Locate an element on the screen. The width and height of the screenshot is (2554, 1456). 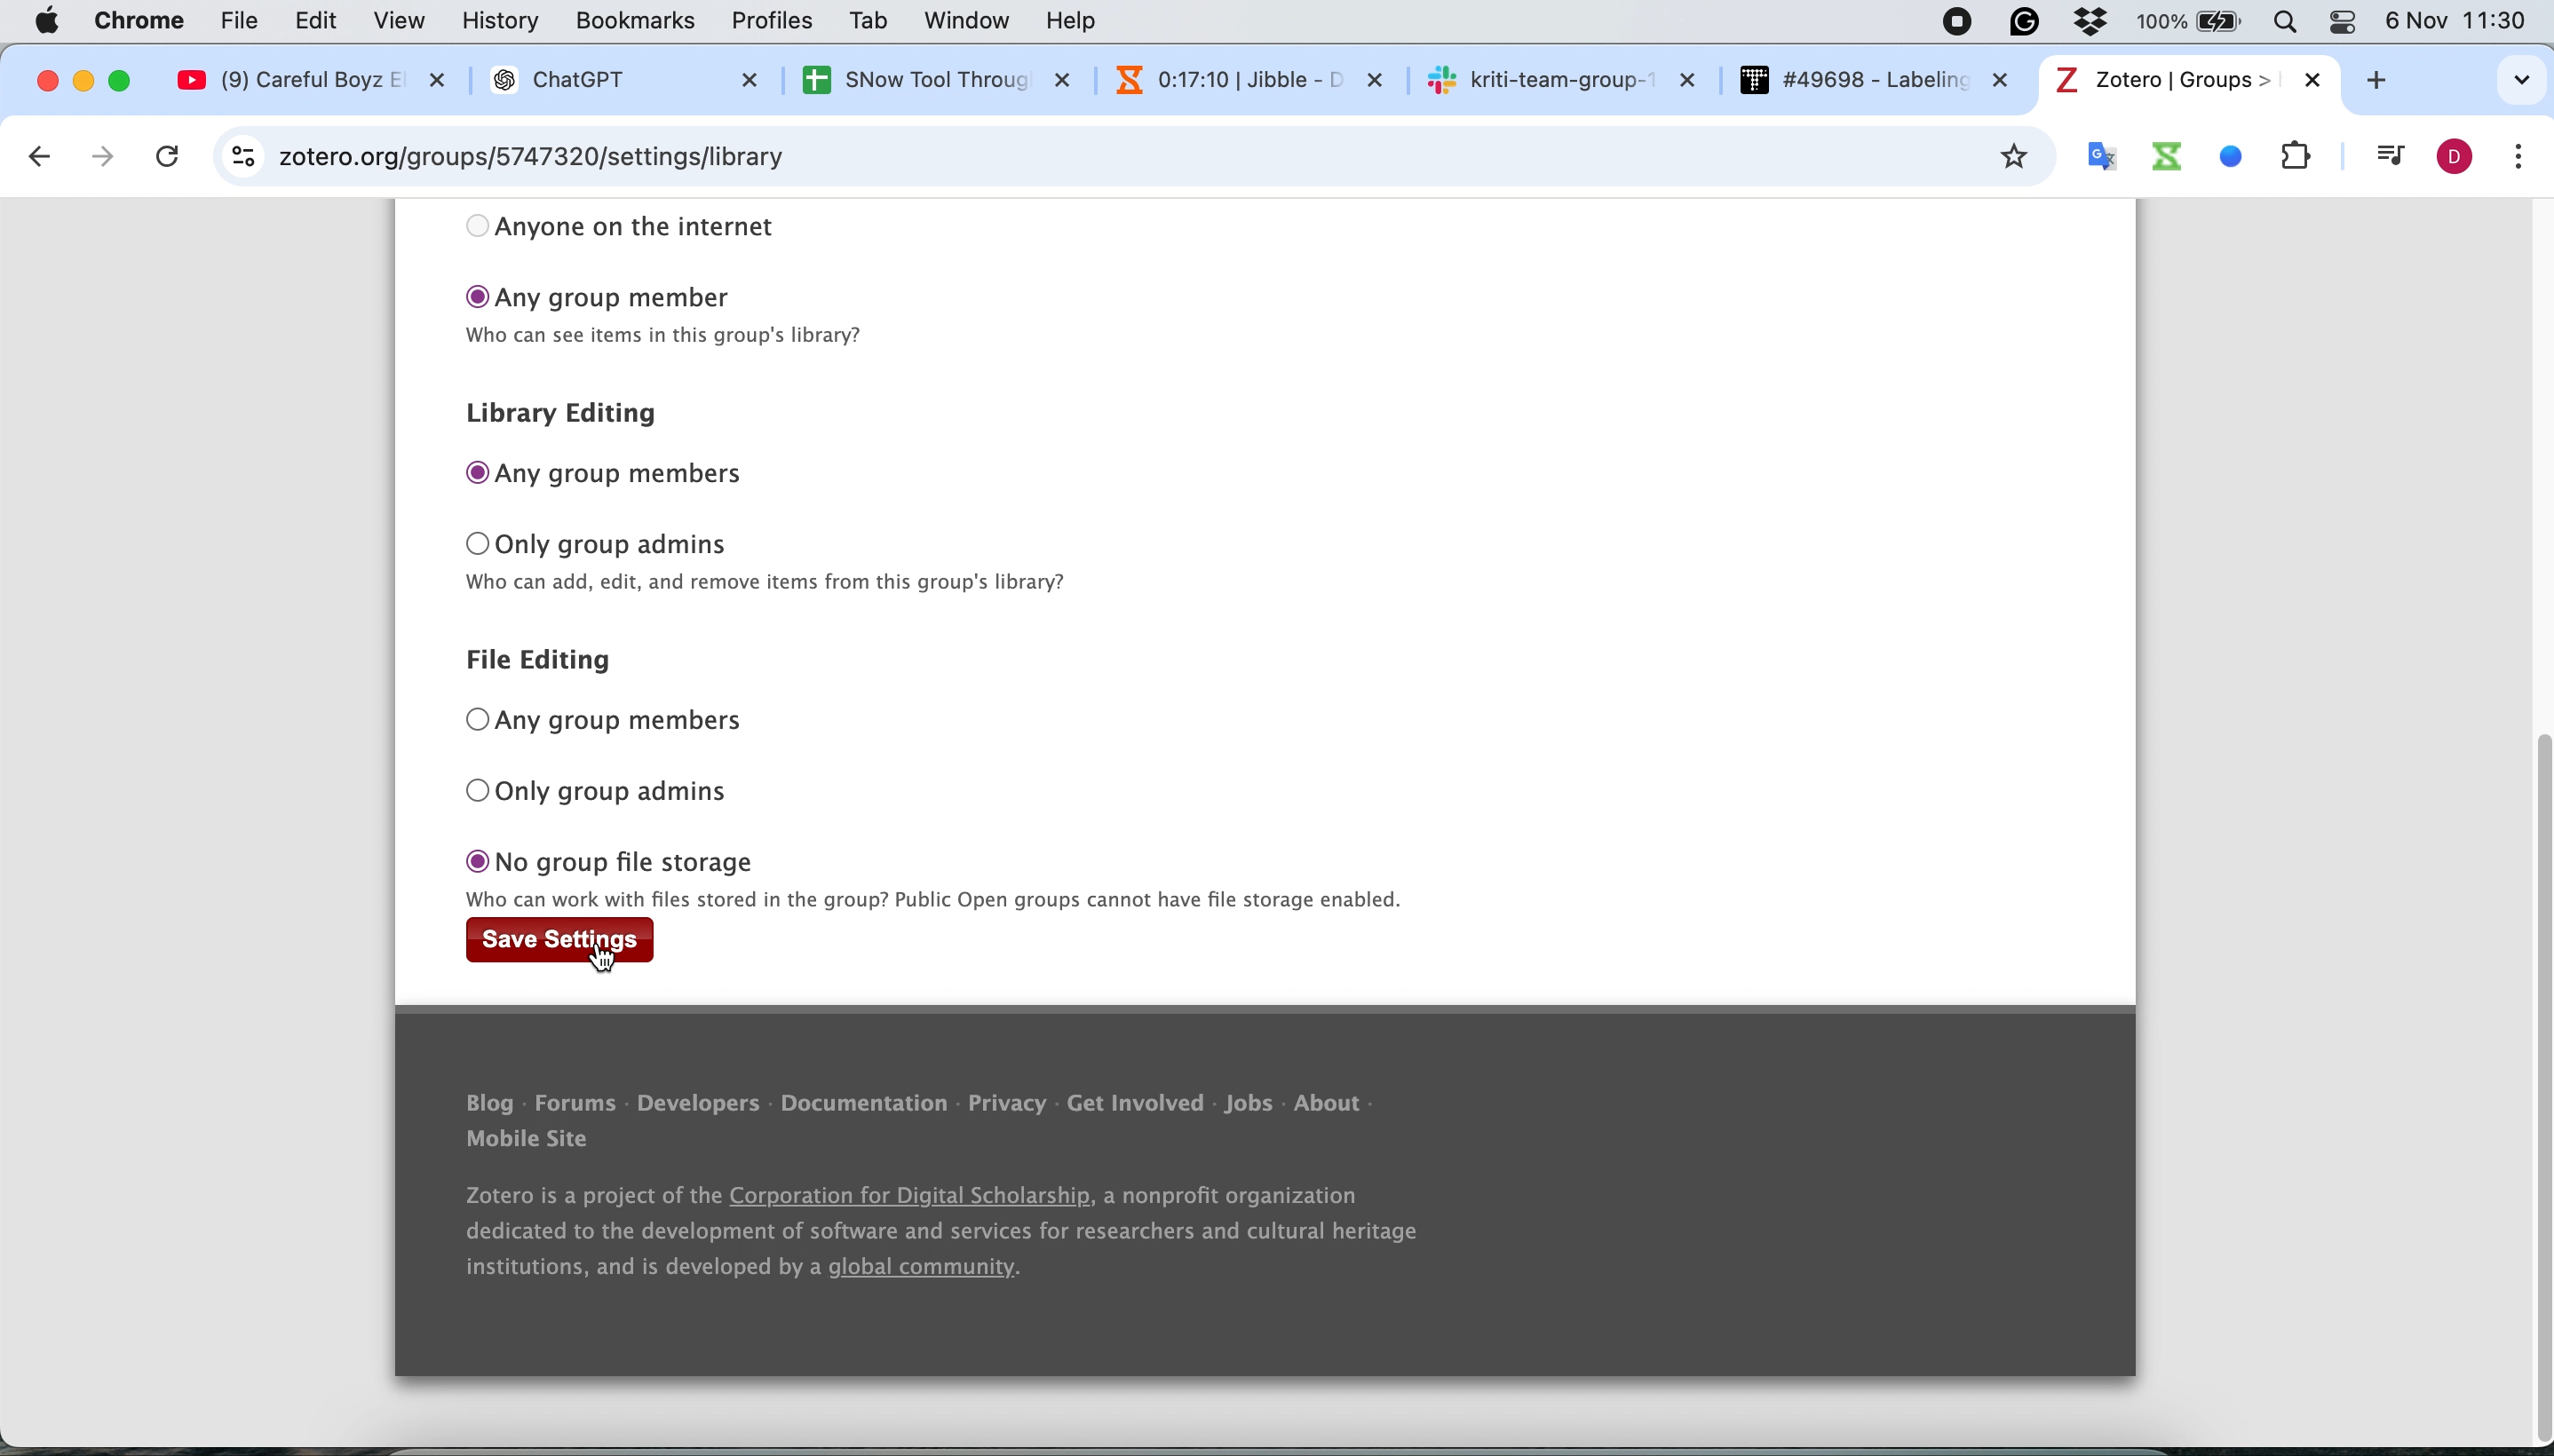
file is located at coordinates (246, 21).